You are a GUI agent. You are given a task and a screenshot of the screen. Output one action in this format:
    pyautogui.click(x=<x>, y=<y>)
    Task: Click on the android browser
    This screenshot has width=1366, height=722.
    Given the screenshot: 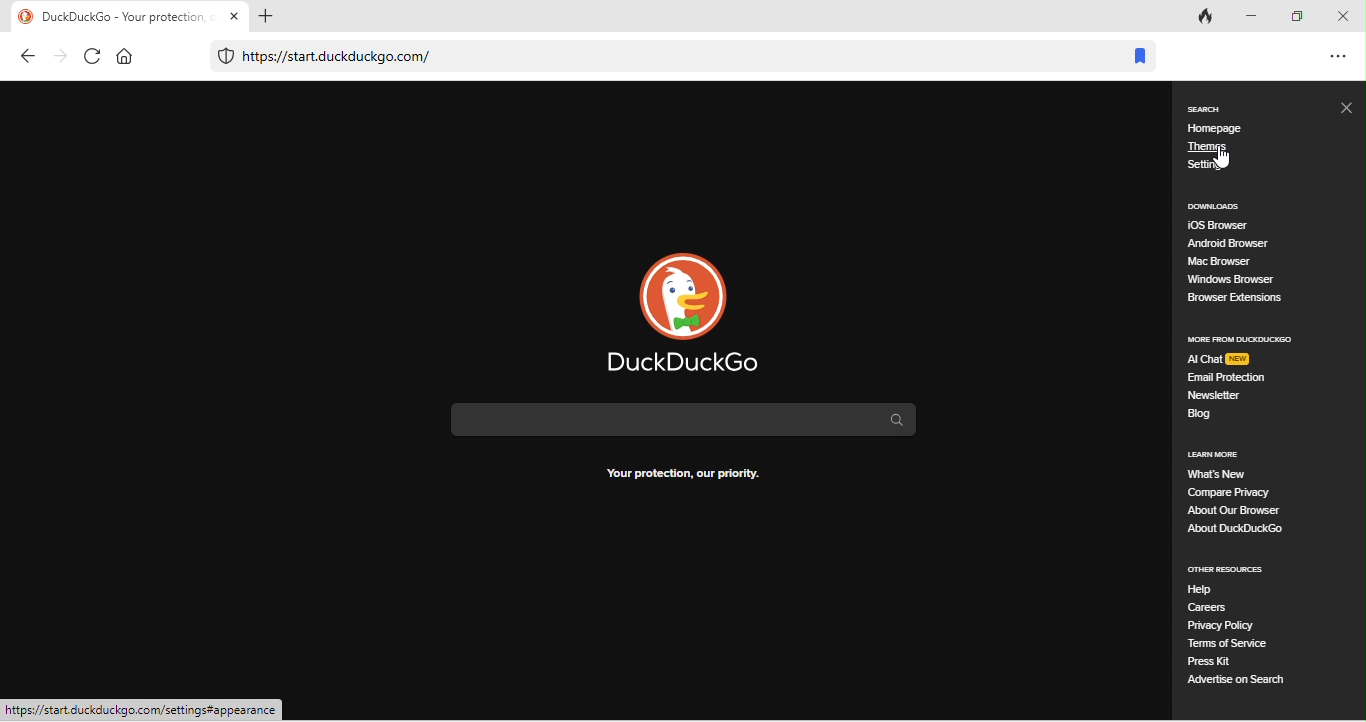 What is the action you would take?
    pyautogui.click(x=1240, y=243)
    